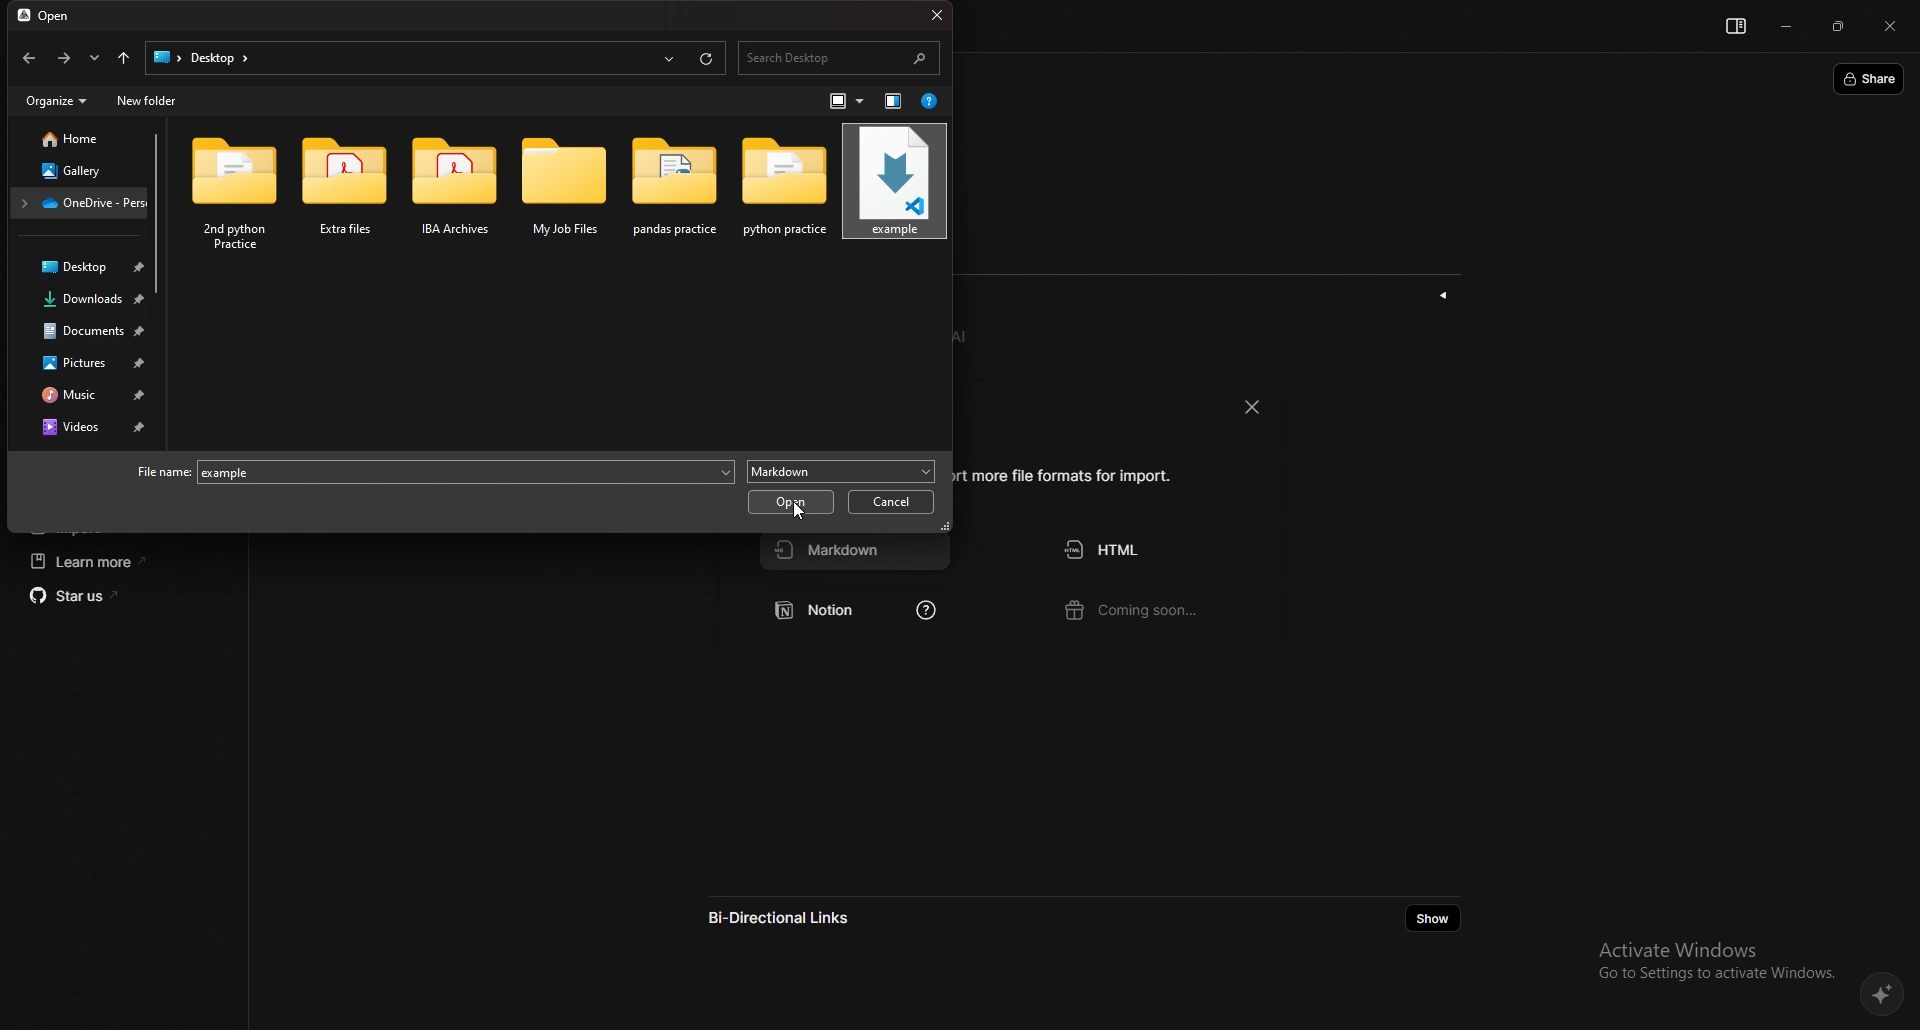  Describe the element at coordinates (121, 596) in the screenshot. I see `star us` at that location.